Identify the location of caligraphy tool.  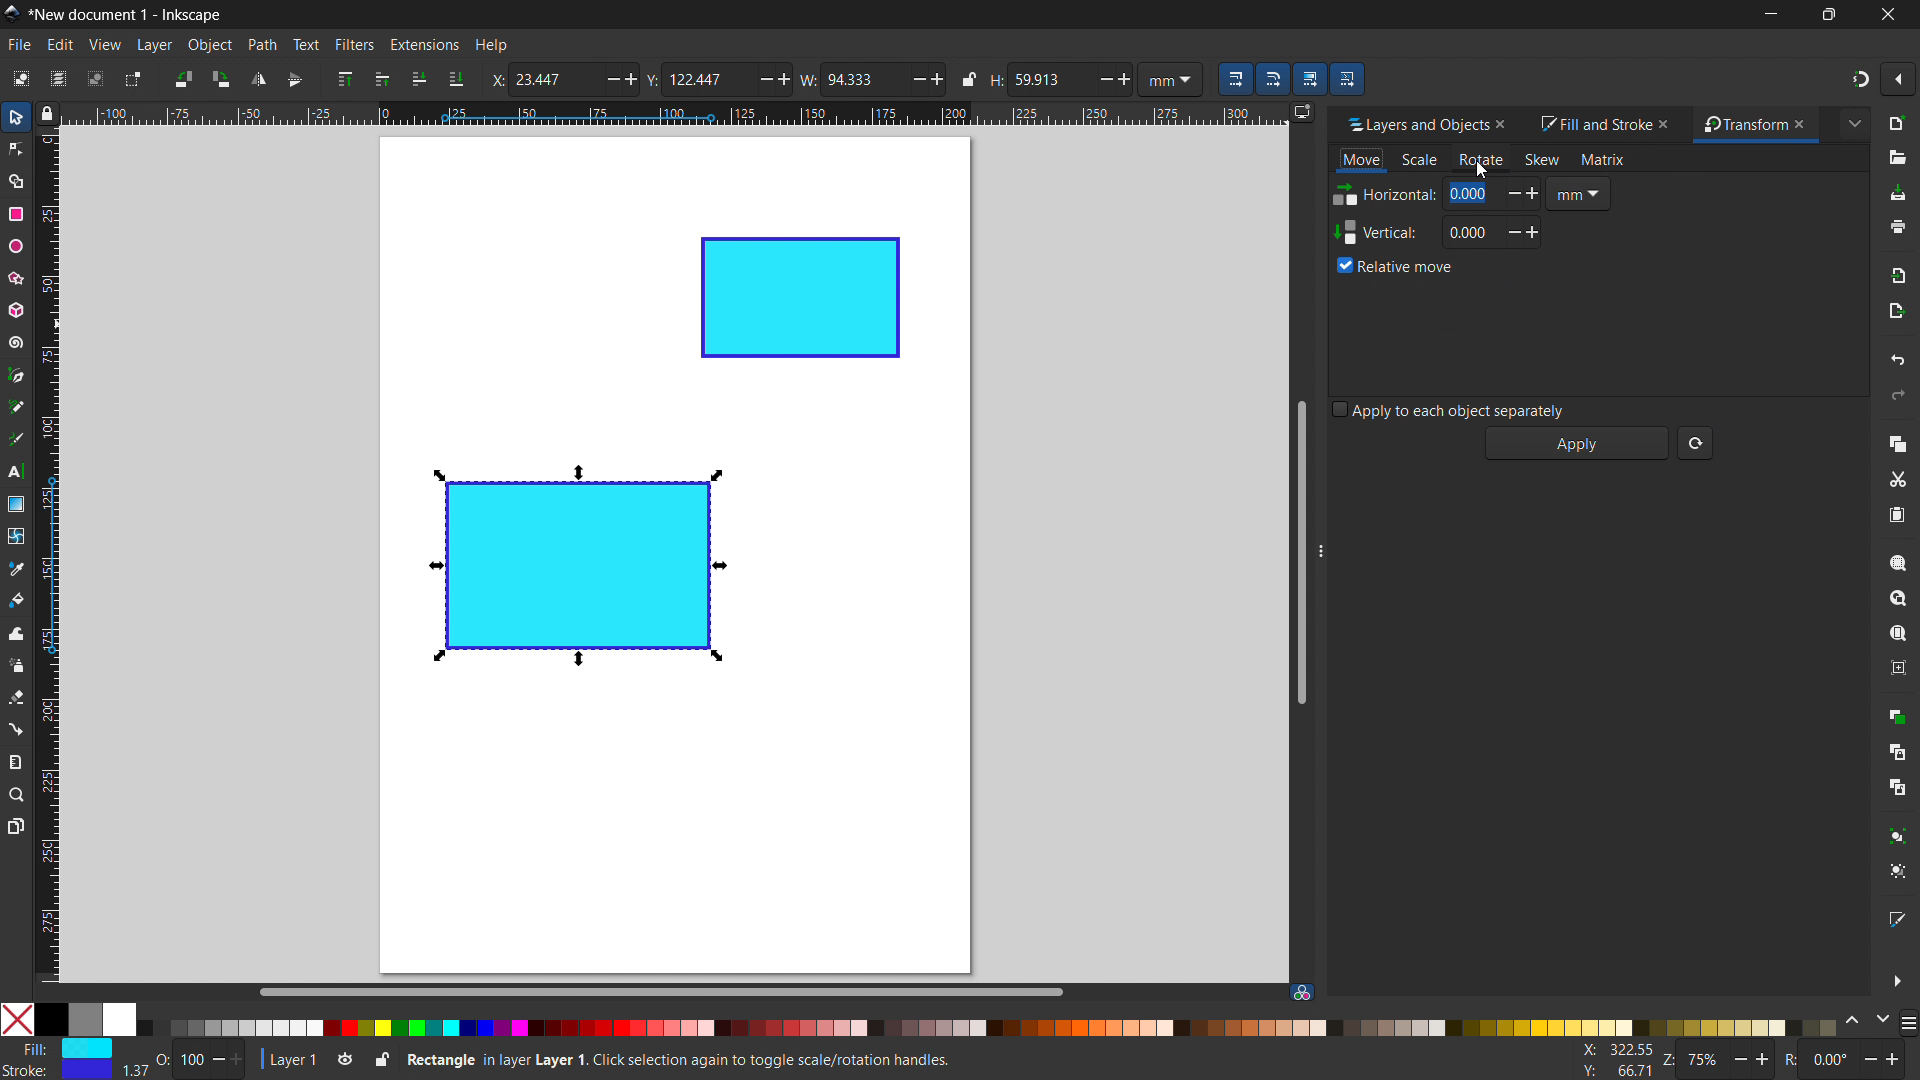
(14, 438).